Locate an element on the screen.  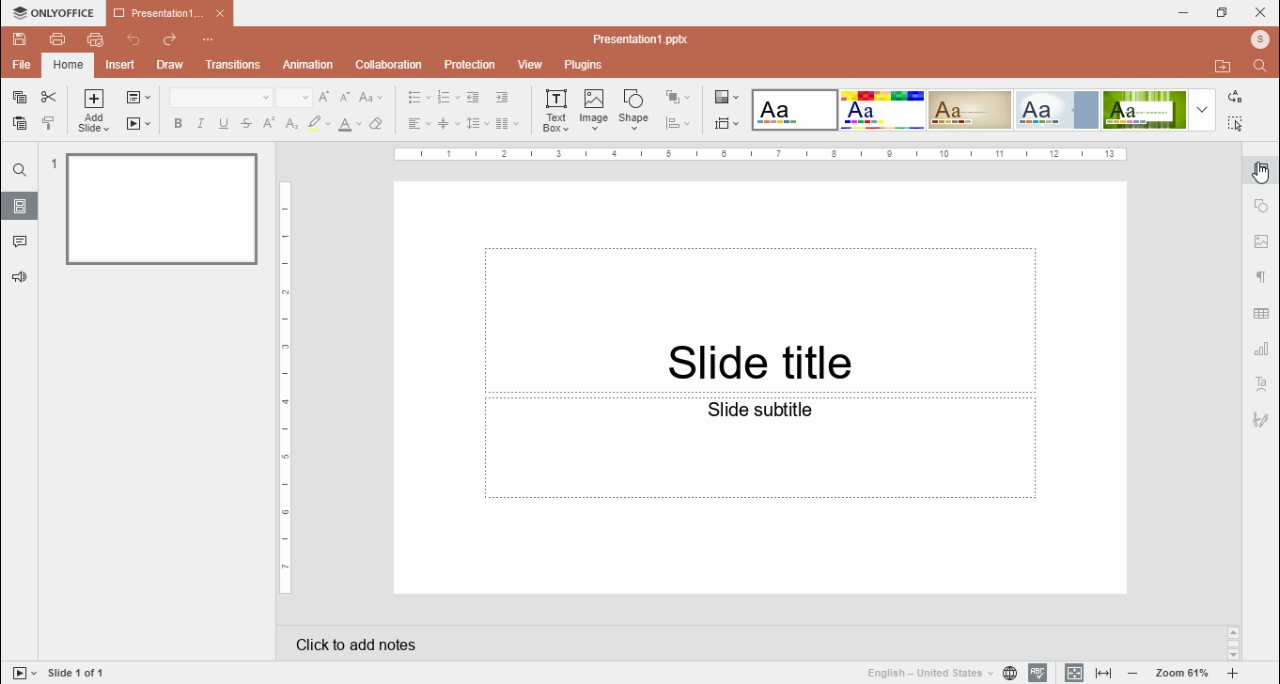
close window is located at coordinates (1260, 13).